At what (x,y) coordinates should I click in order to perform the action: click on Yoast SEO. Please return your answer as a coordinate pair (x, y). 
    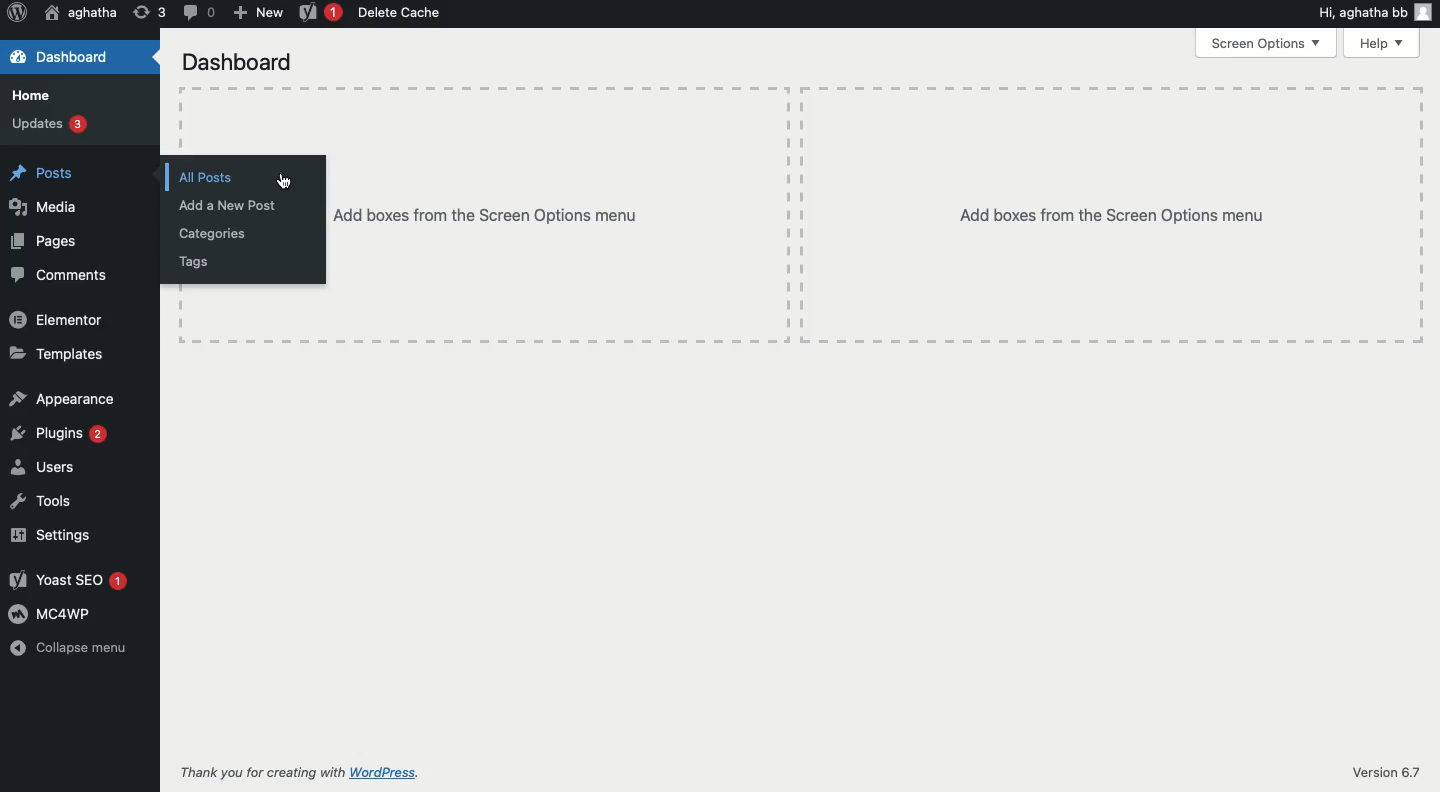
    Looking at the image, I should click on (69, 581).